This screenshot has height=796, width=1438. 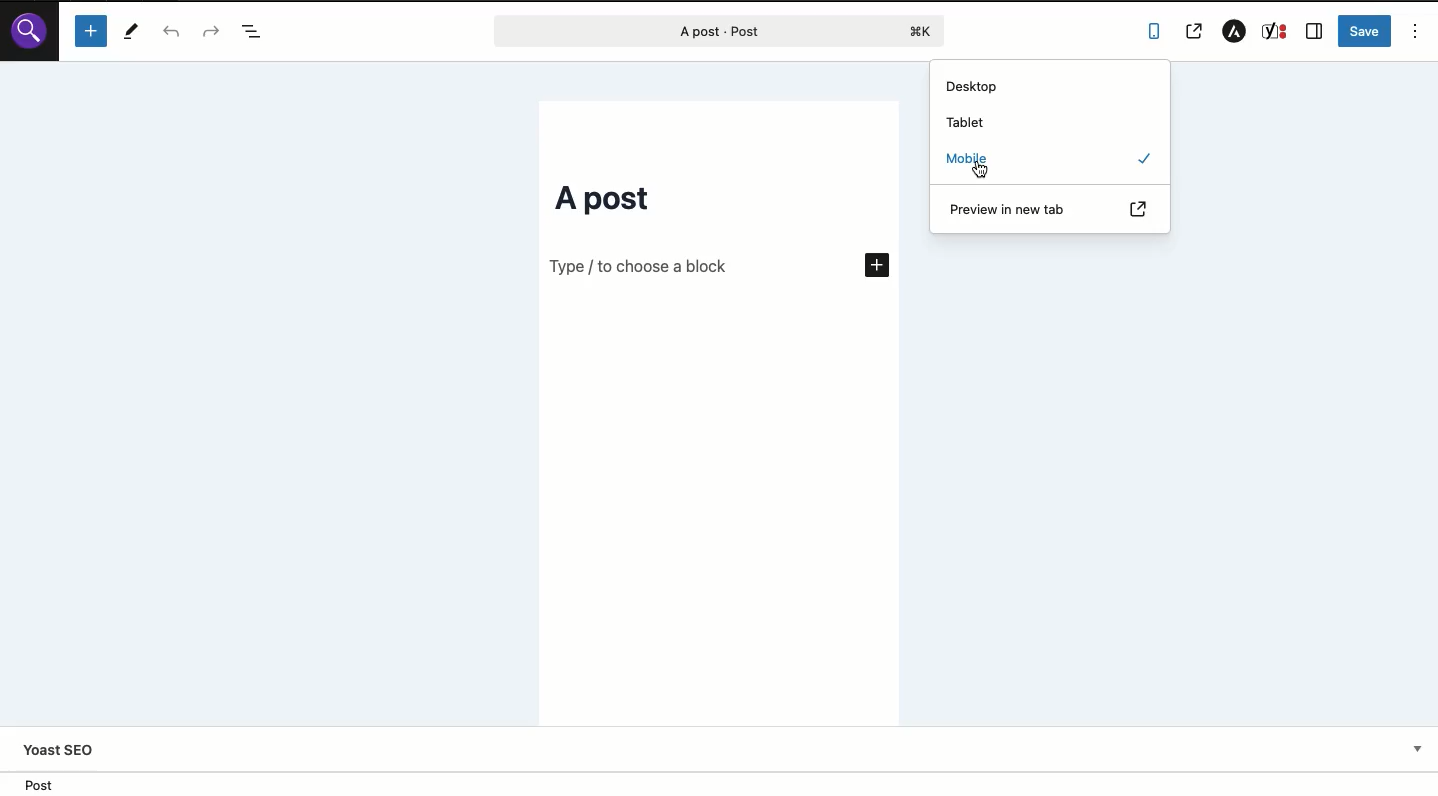 What do you see at coordinates (211, 30) in the screenshot?
I see `Redo` at bounding box center [211, 30].